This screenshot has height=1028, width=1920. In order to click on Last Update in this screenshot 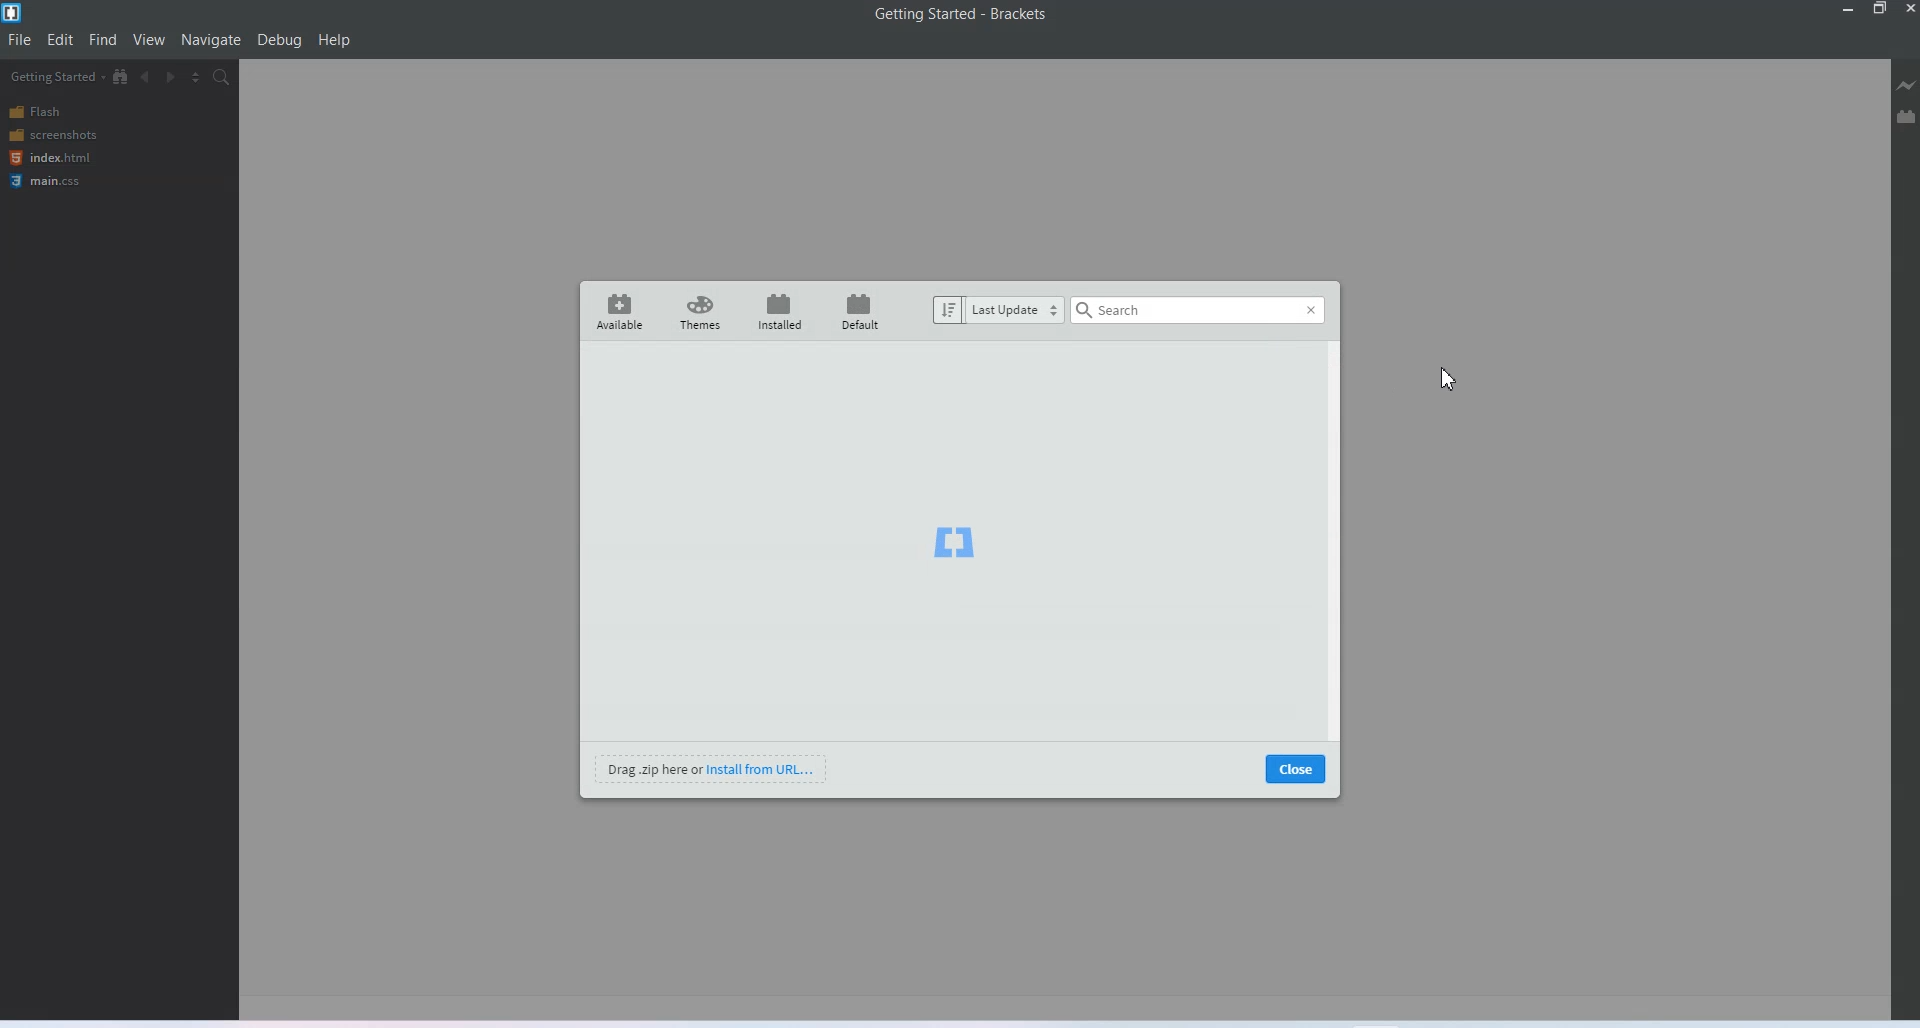, I will do `click(998, 310)`.